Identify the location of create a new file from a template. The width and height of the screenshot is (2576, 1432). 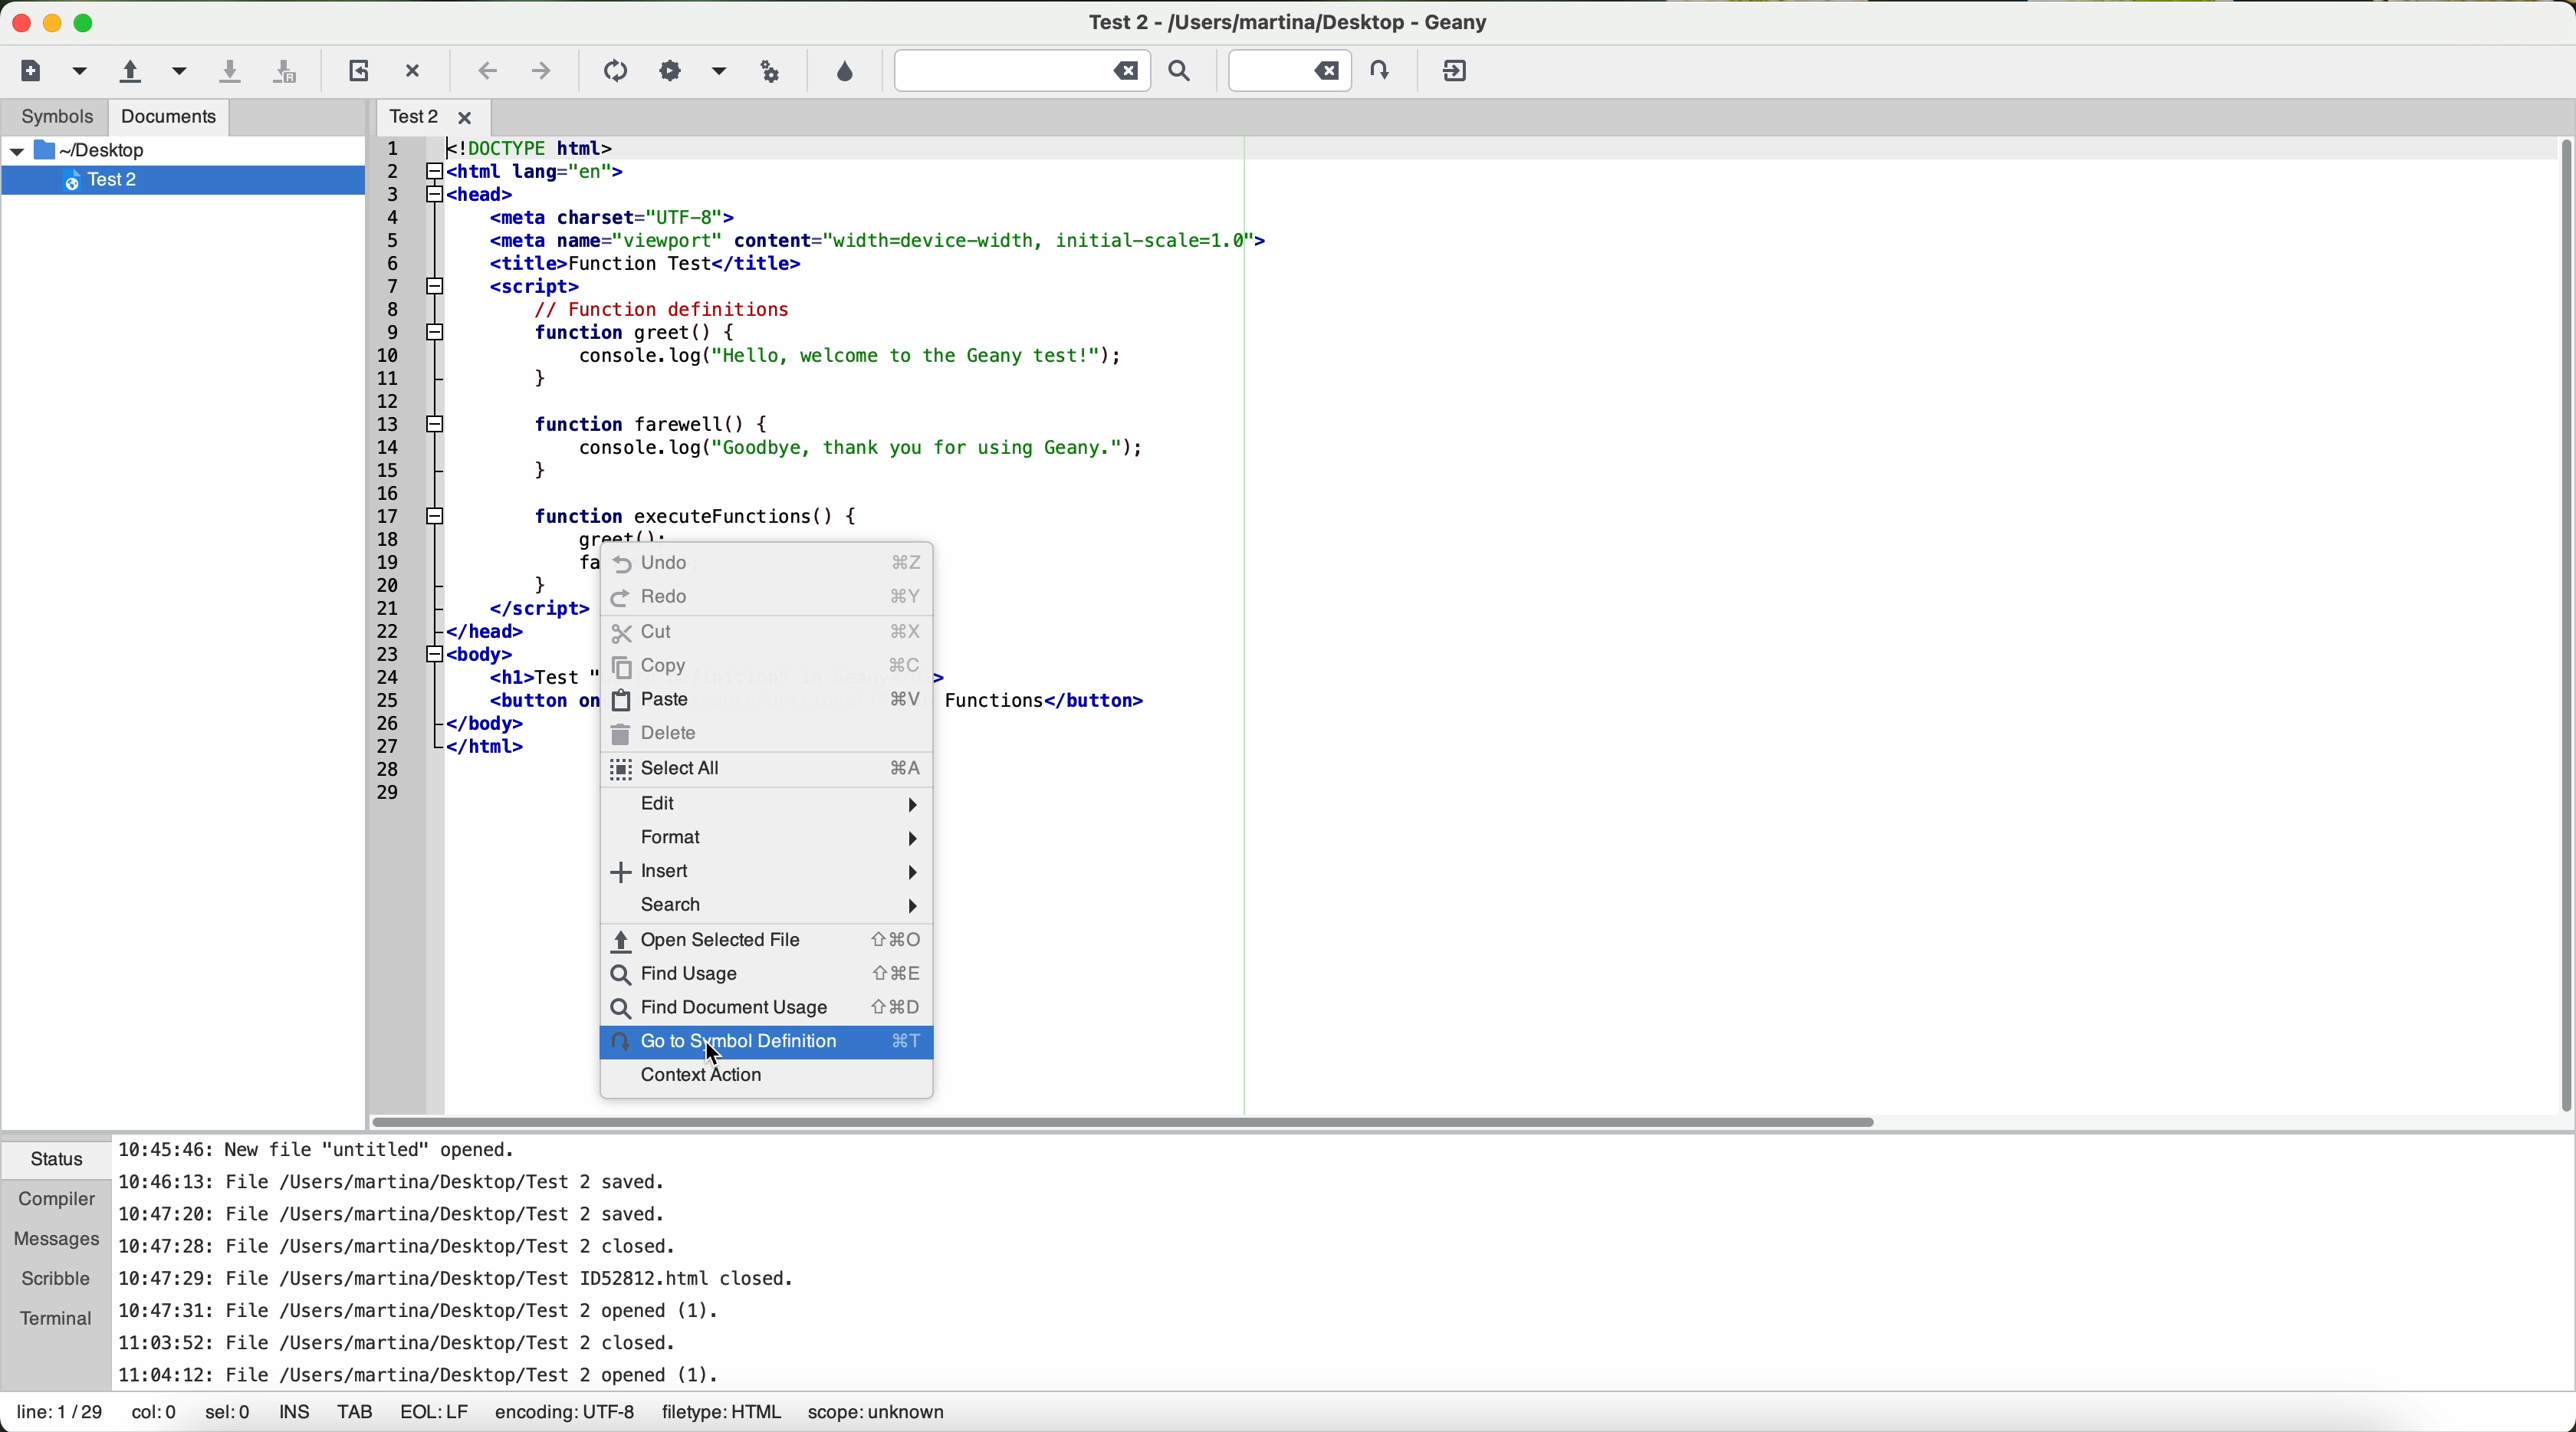
(85, 74).